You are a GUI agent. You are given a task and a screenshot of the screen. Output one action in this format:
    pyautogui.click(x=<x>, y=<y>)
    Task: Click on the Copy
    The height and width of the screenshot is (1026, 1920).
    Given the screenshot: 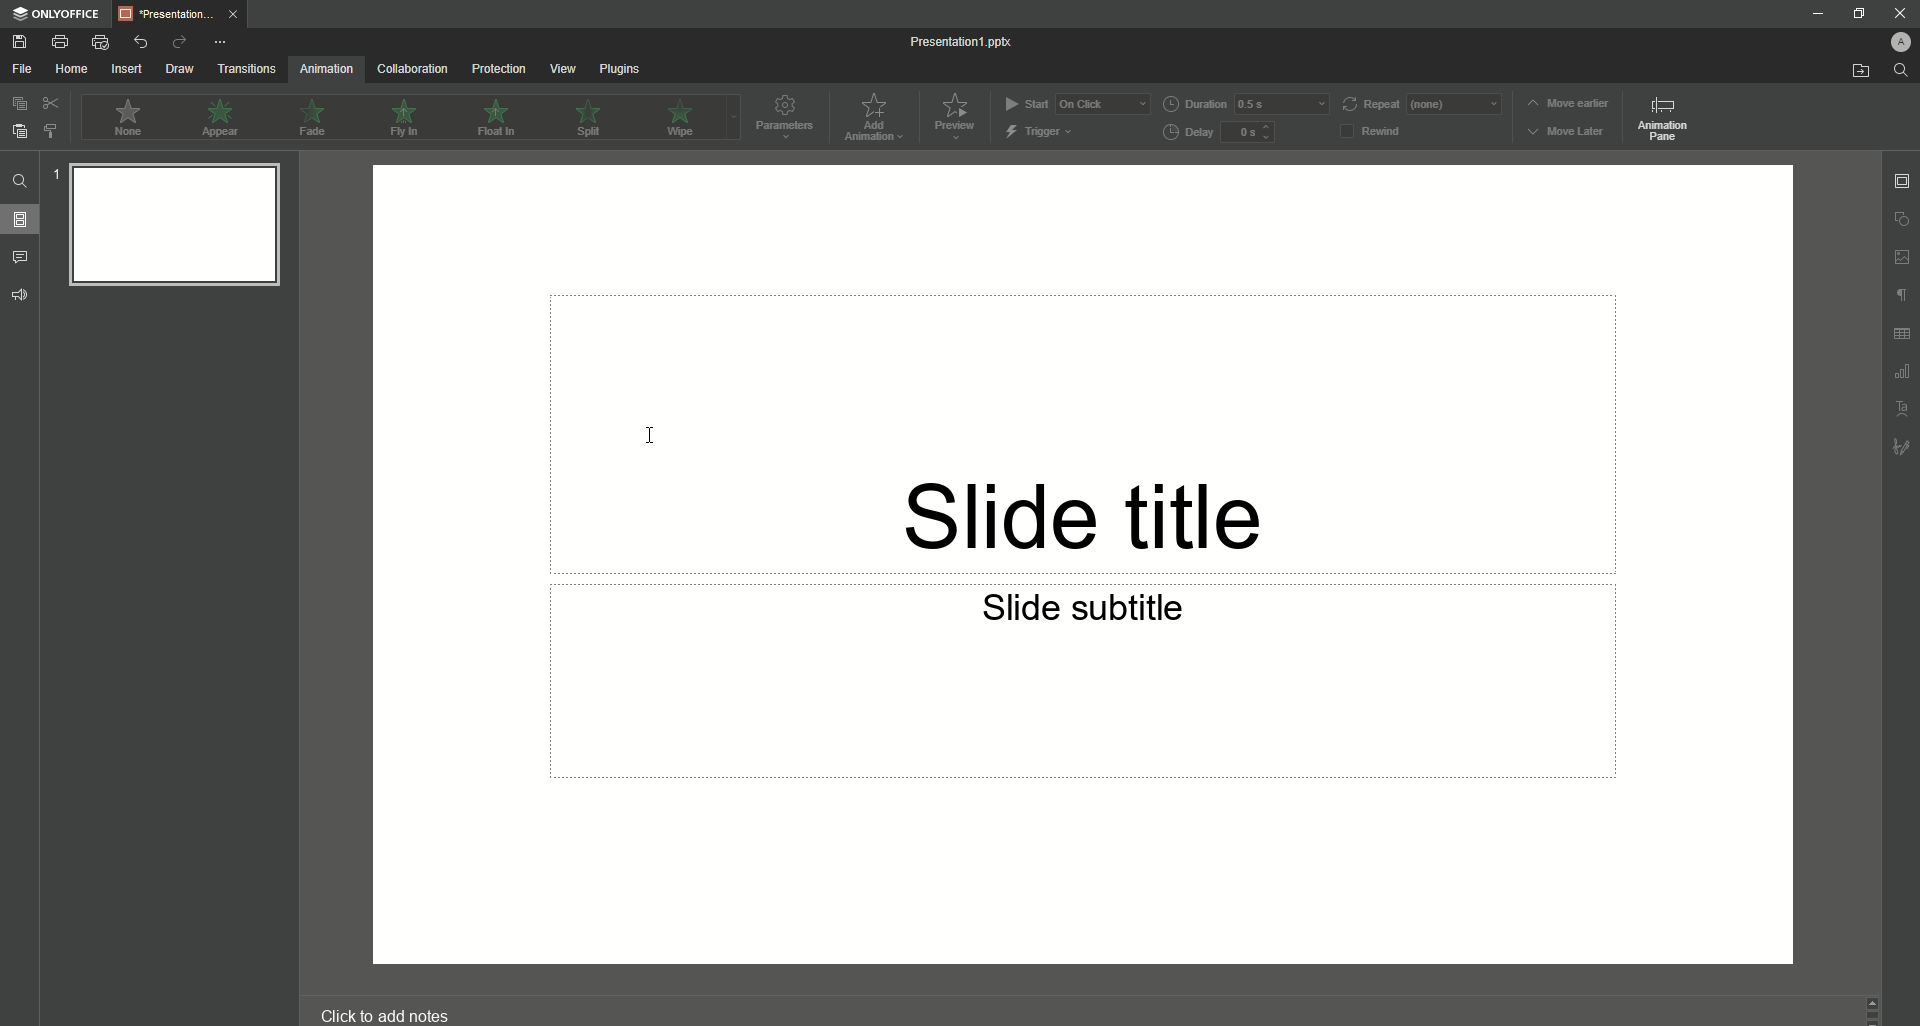 What is the action you would take?
    pyautogui.click(x=17, y=104)
    